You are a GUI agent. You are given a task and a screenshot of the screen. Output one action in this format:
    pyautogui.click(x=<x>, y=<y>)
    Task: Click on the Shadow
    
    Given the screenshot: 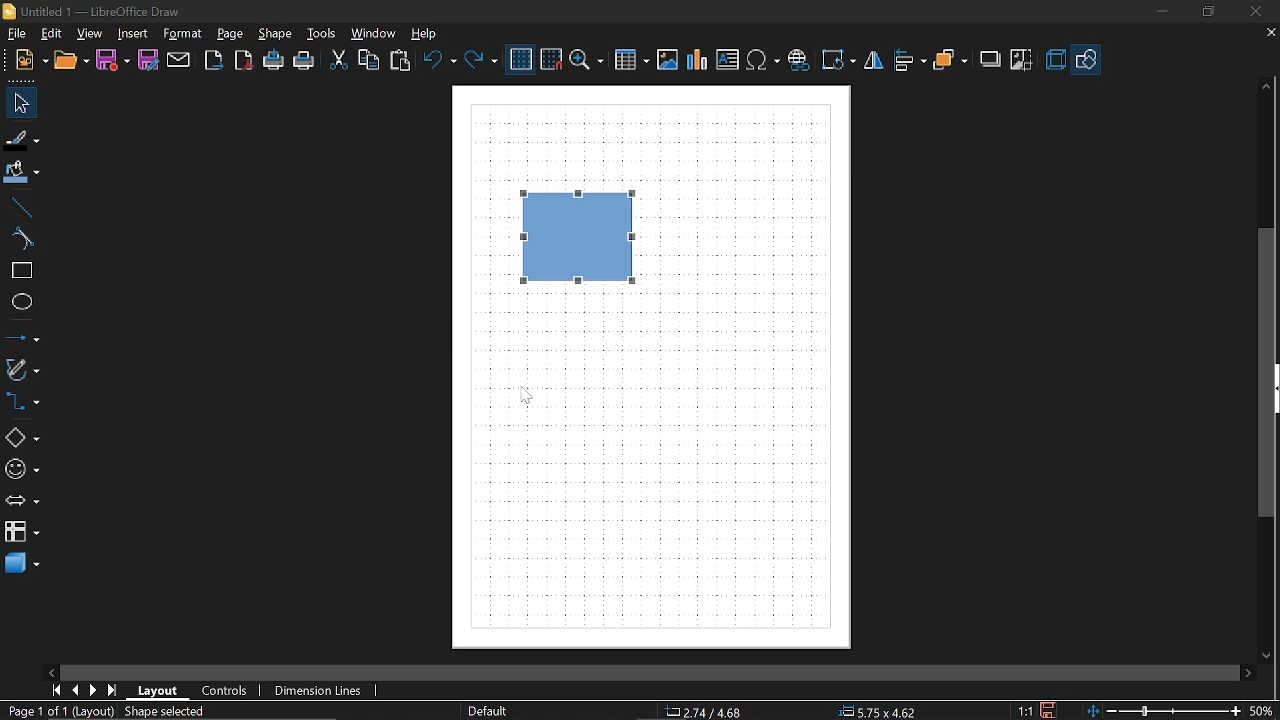 What is the action you would take?
    pyautogui.click(x=992, y=59)
    